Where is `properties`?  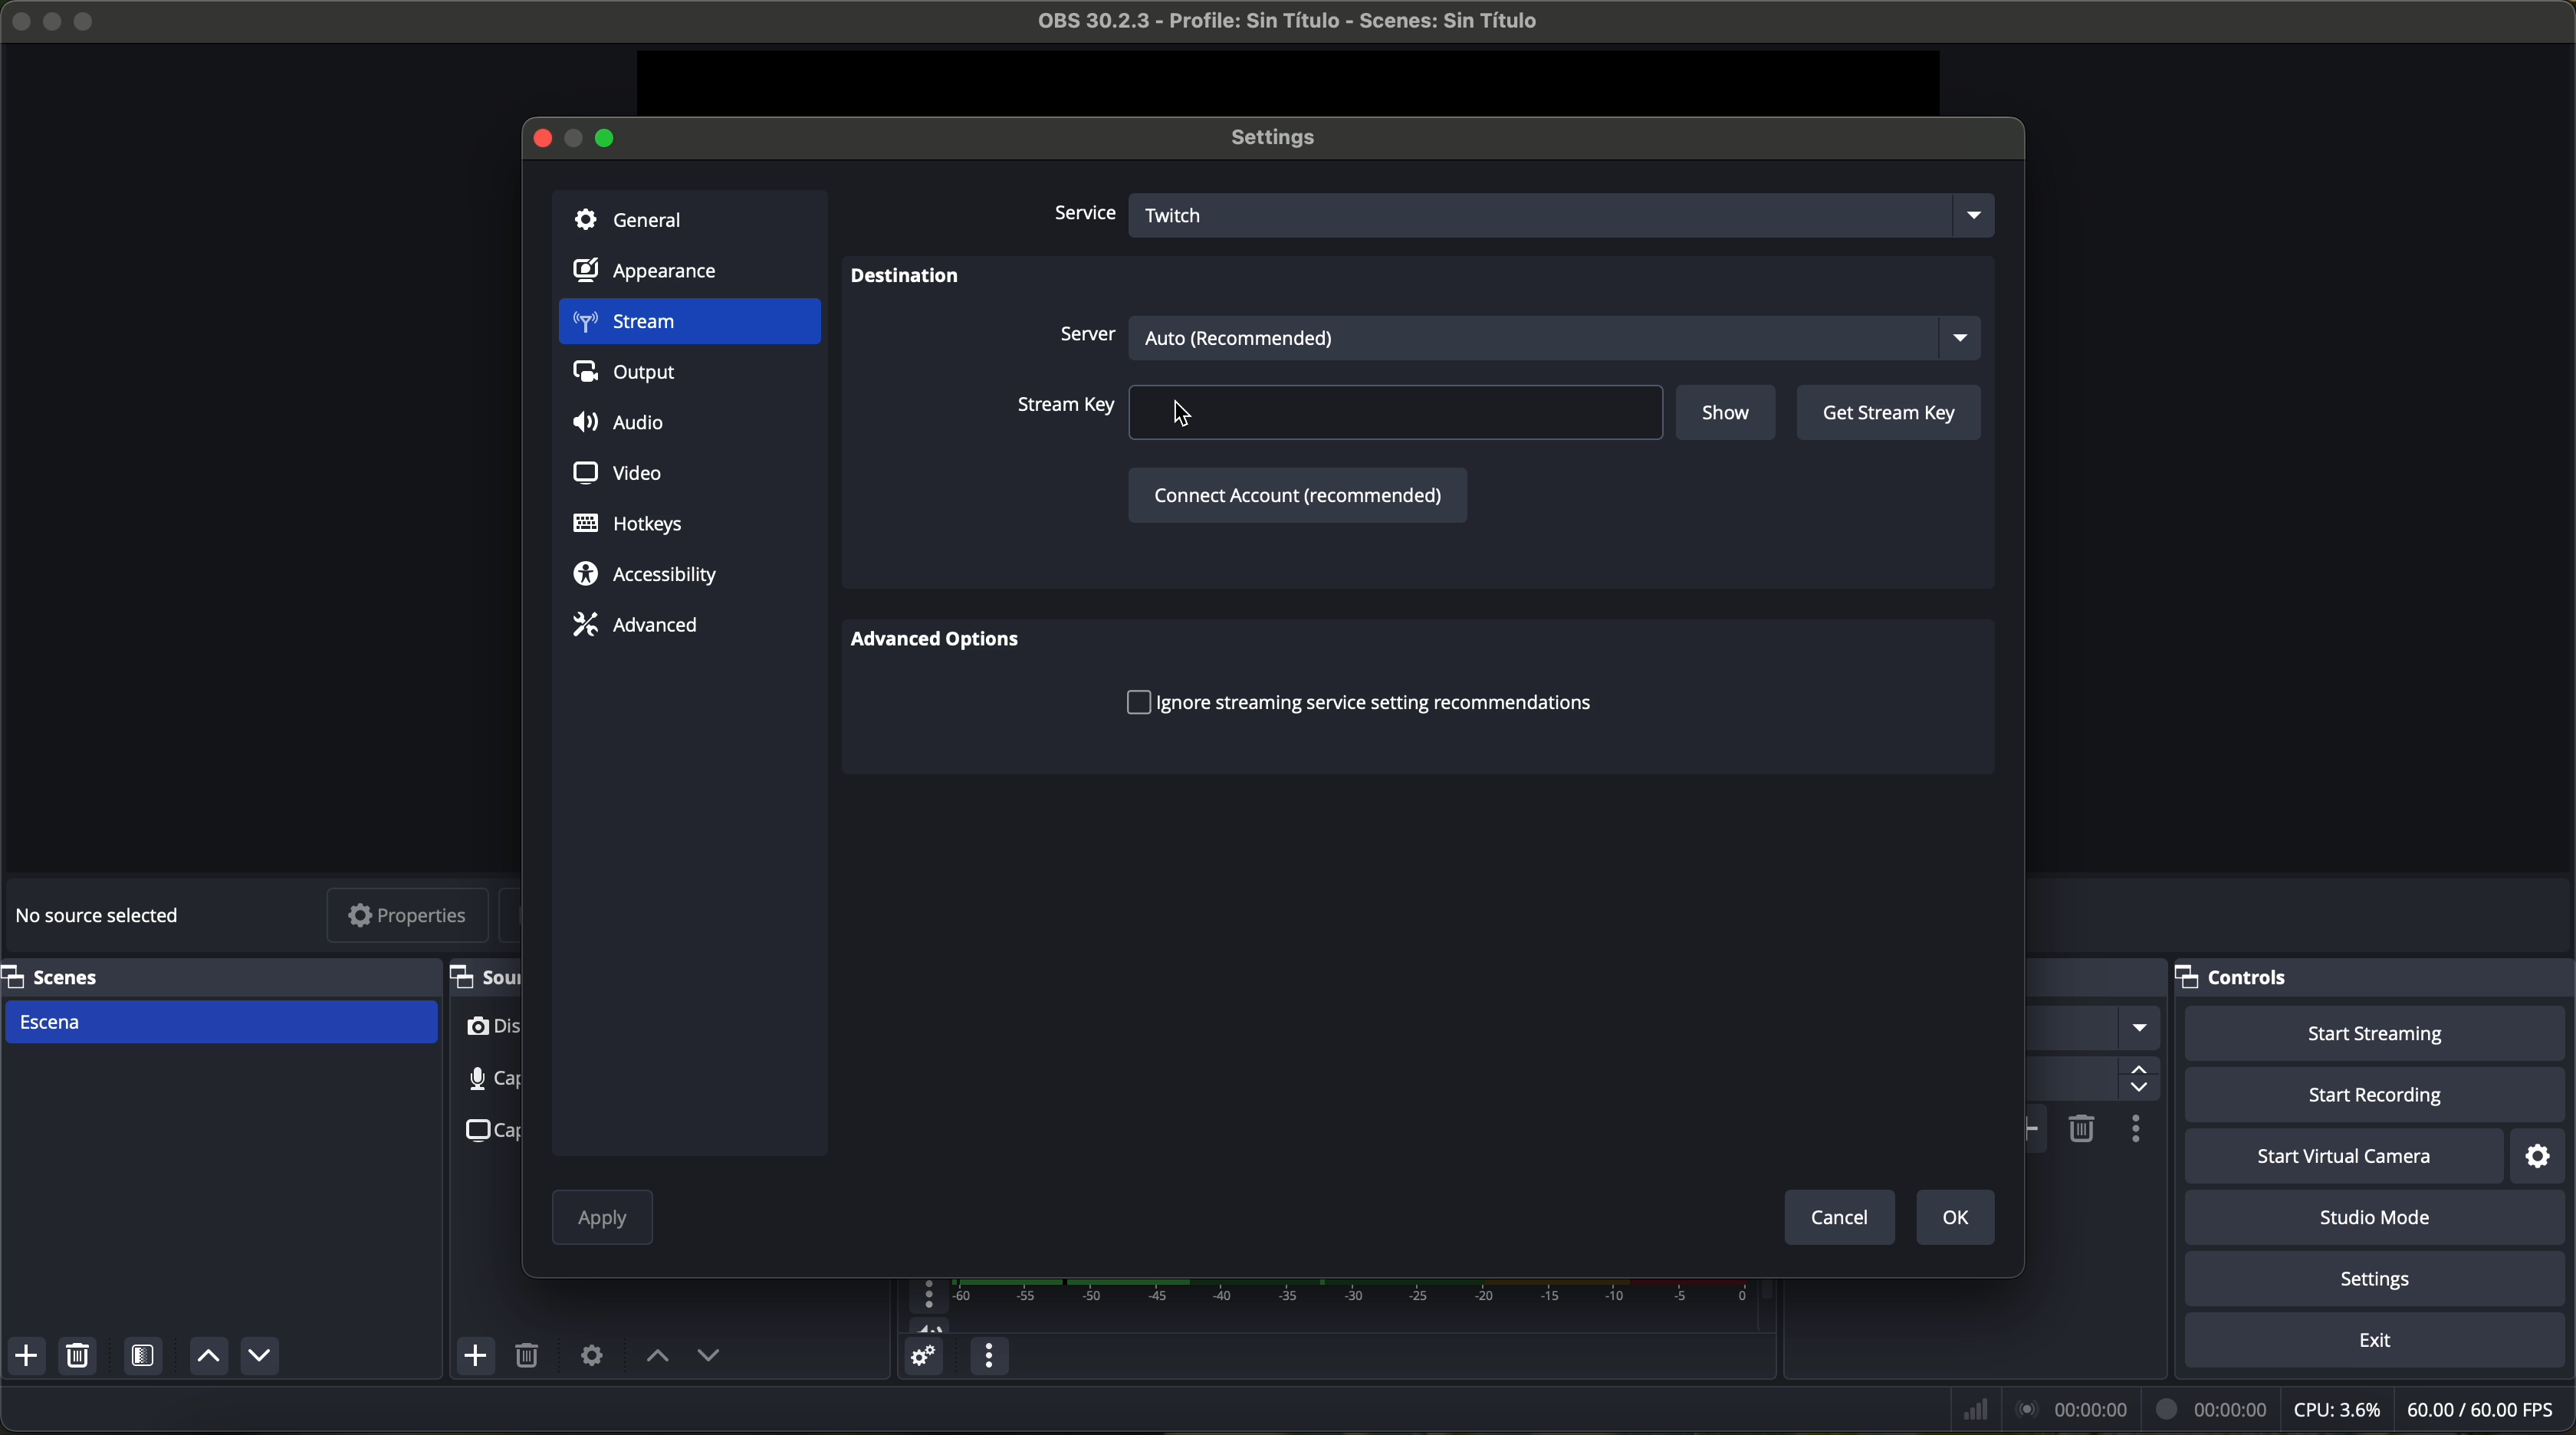
properties is located at coordinates (409, 918).